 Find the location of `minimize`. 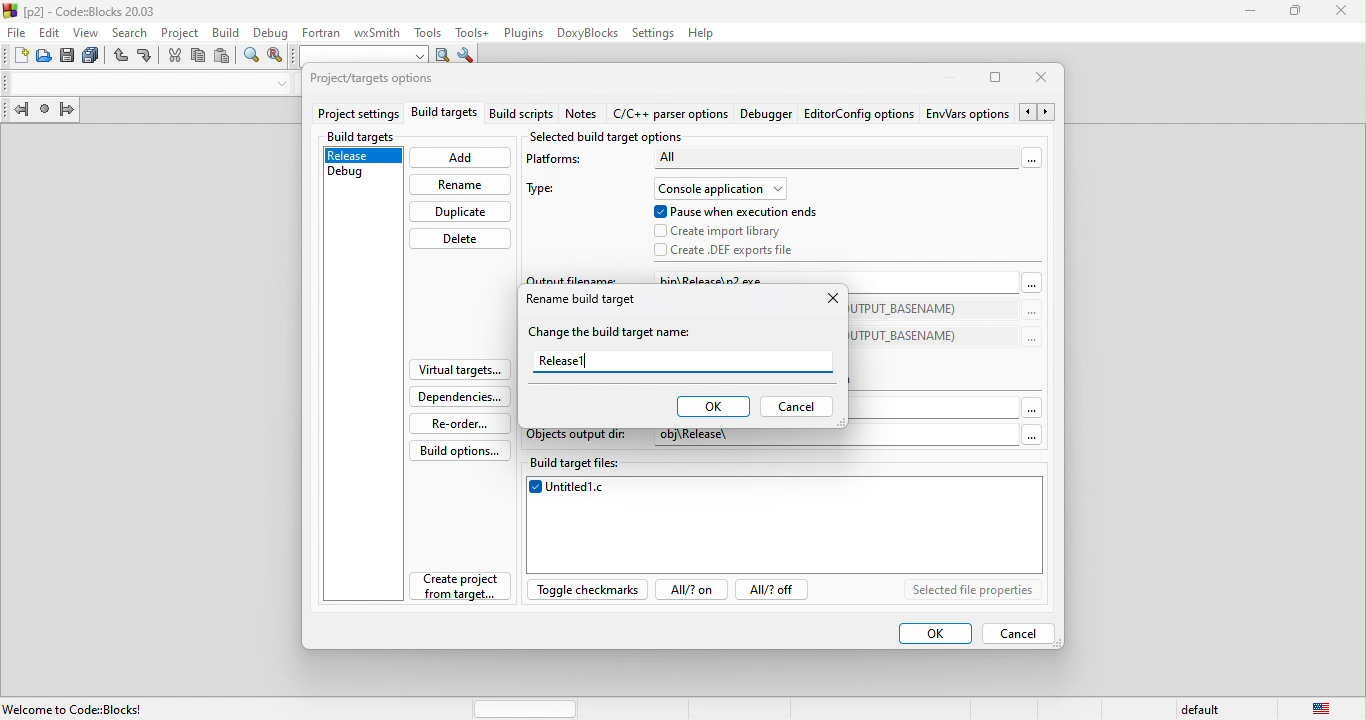

minimize is located at coordinates (944, 78).